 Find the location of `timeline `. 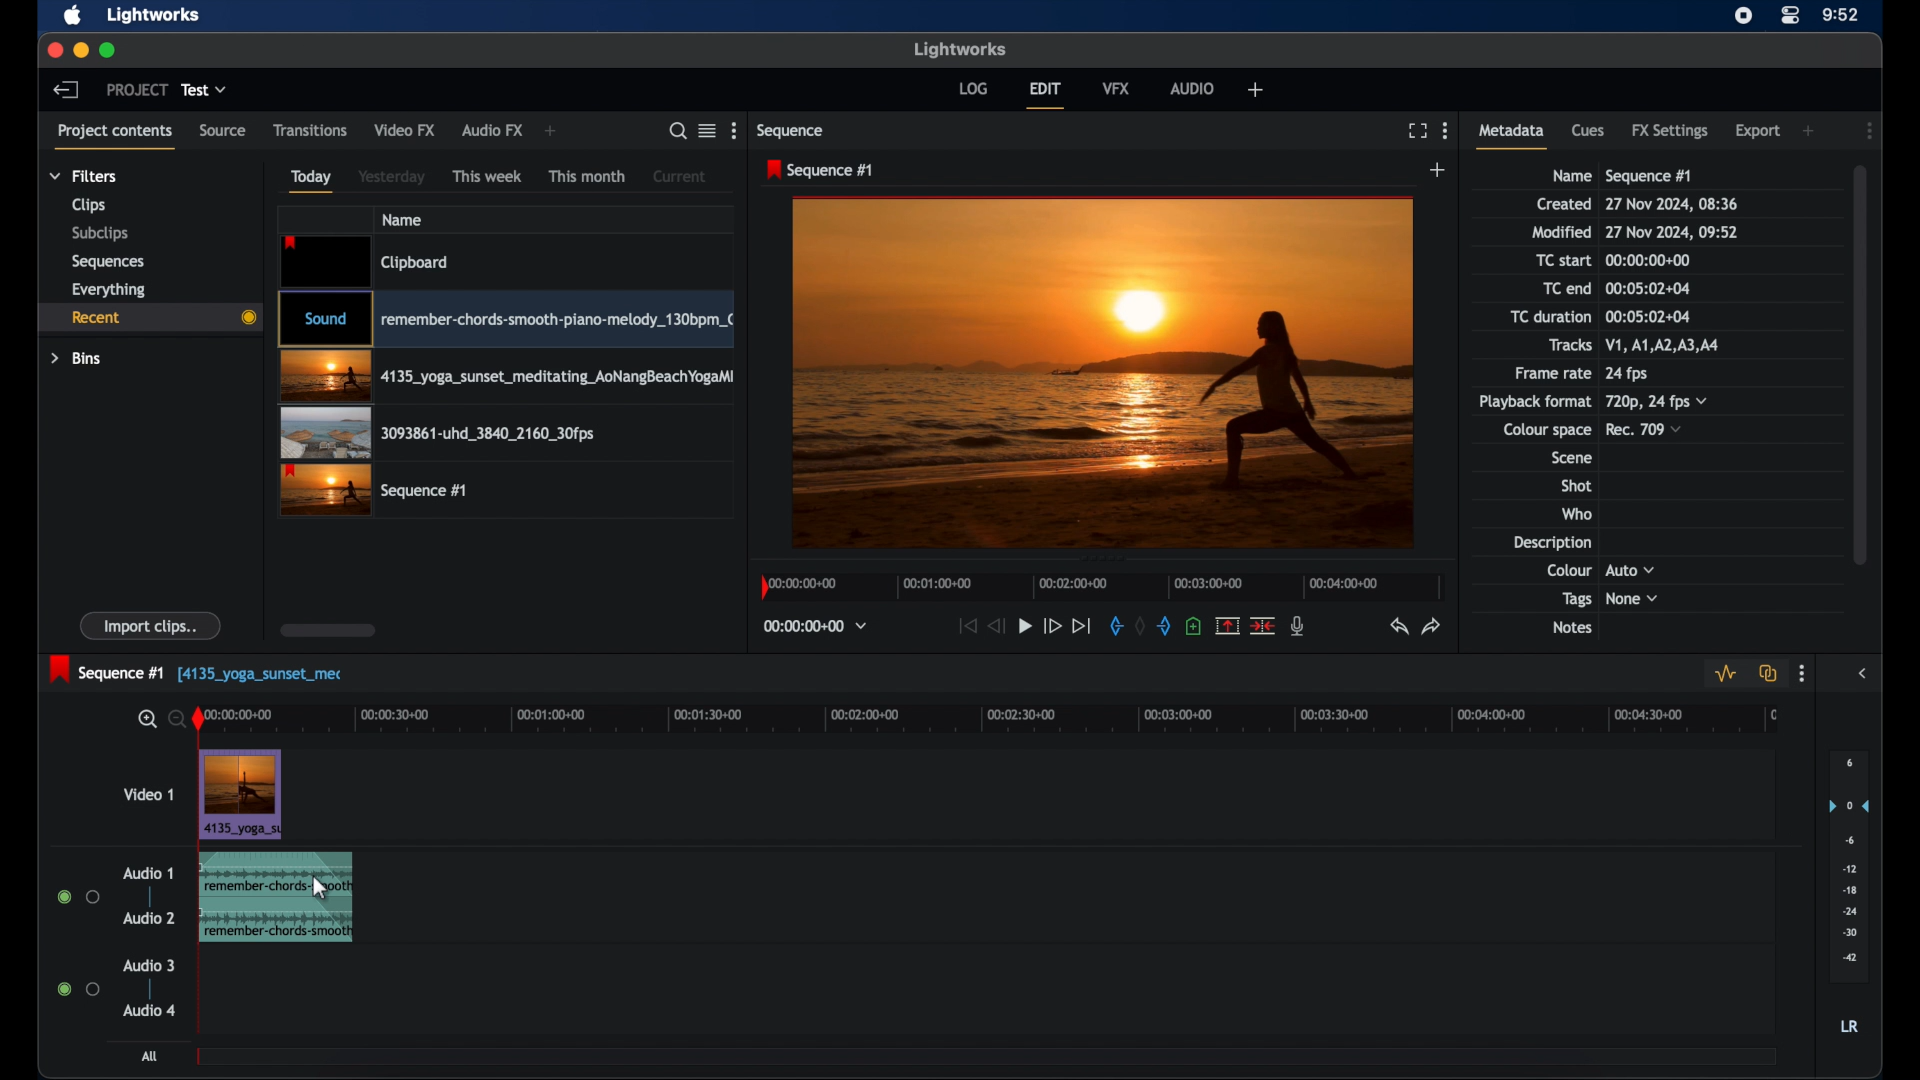

timeline  is located at coordinates (1001, 720).